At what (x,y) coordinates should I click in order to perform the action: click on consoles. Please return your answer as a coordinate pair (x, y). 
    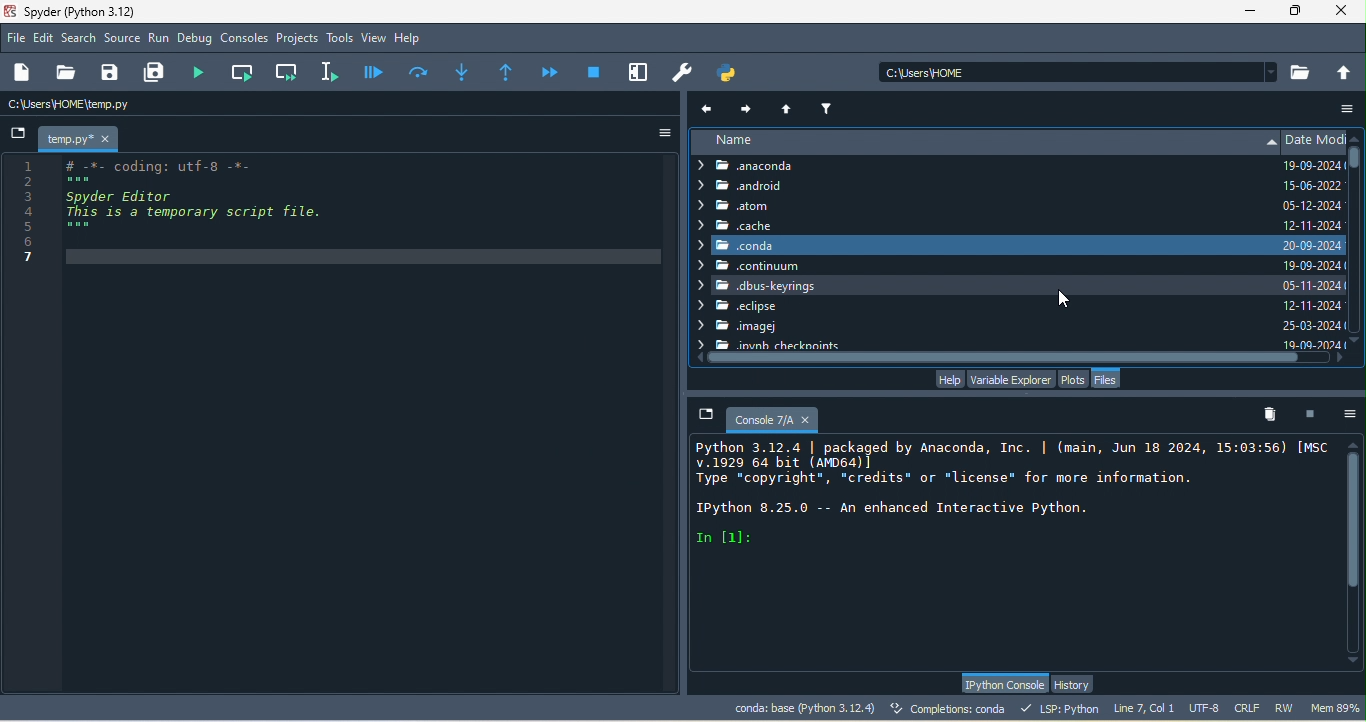
    Looking at the image, I should click on (245, 39).